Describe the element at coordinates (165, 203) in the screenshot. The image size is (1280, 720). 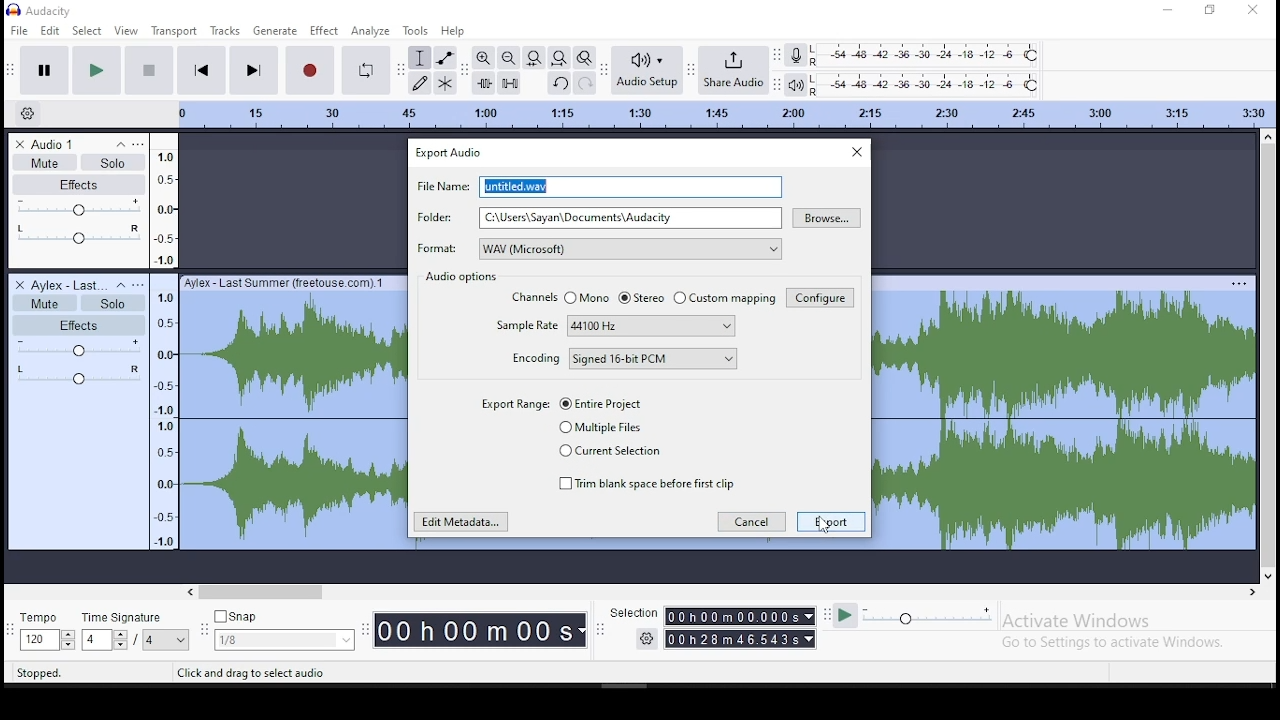
I see `frequency` at that location.